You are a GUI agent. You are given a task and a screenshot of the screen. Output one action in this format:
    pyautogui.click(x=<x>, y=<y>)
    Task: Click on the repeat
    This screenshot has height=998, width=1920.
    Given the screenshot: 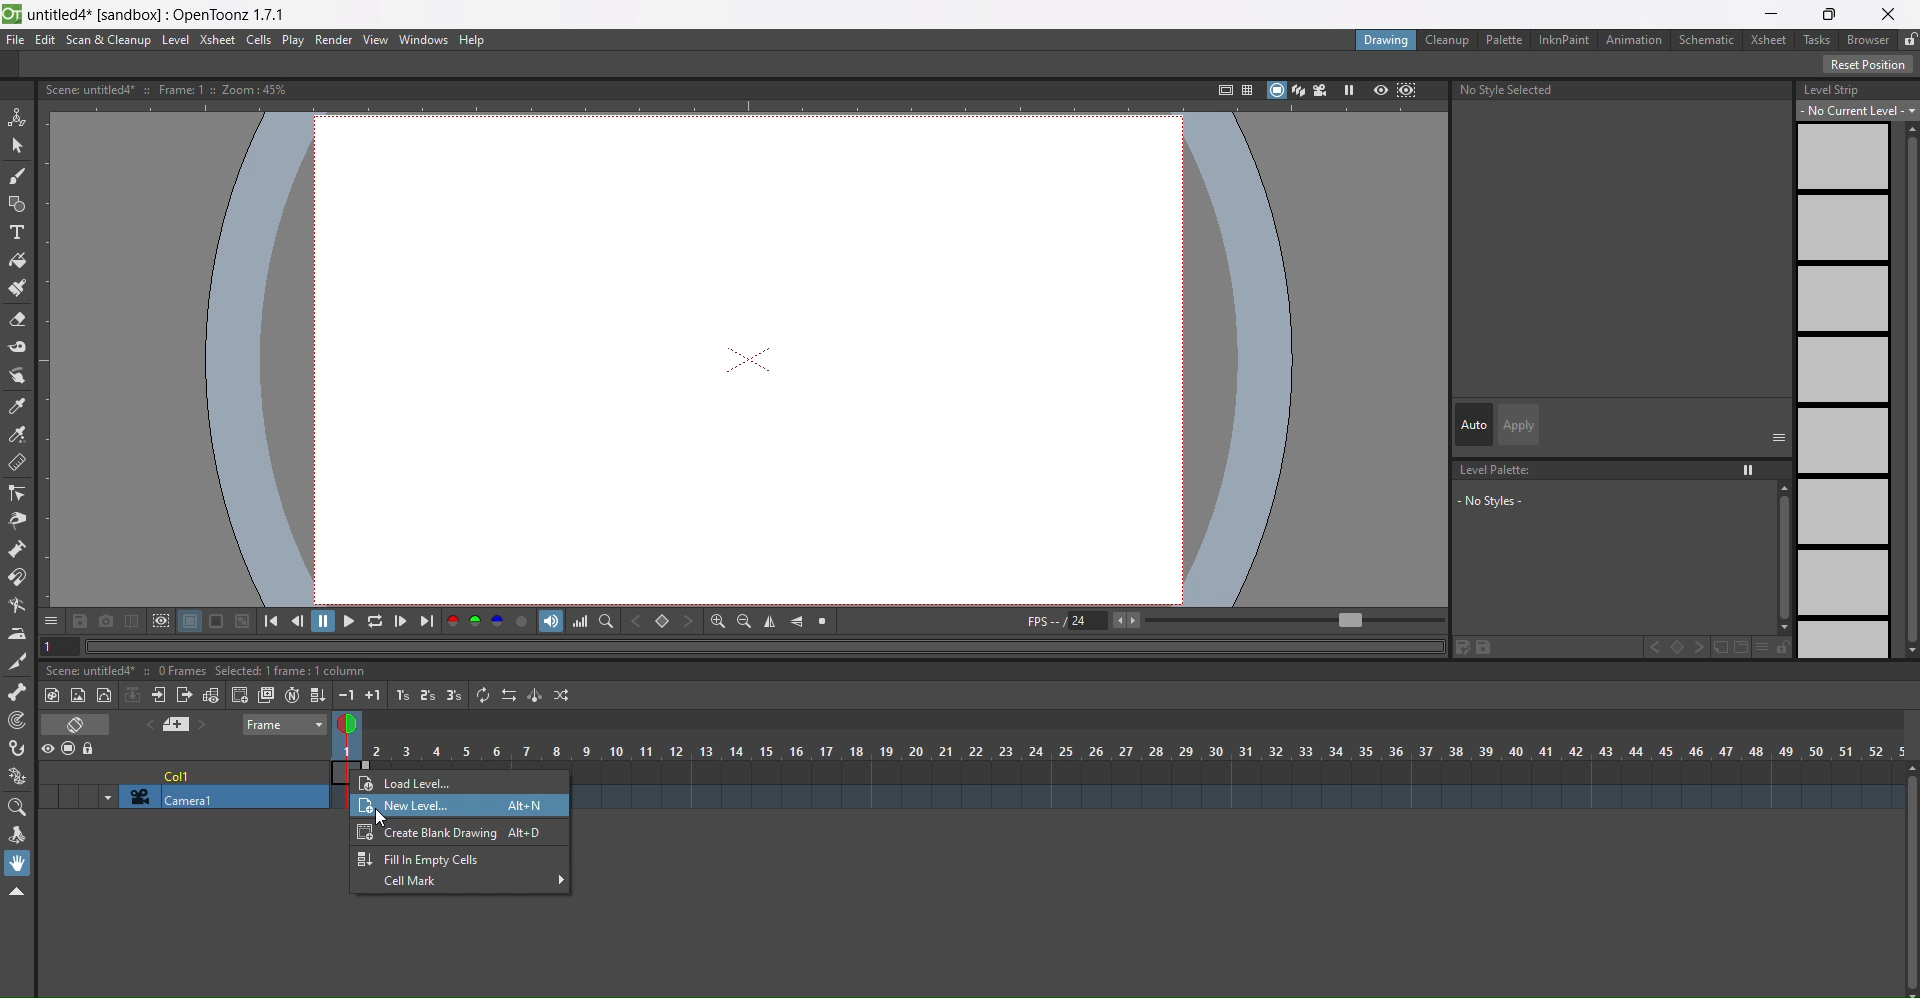 What is the action you would take?
    pyautogui.click(x=483, y=694)
    